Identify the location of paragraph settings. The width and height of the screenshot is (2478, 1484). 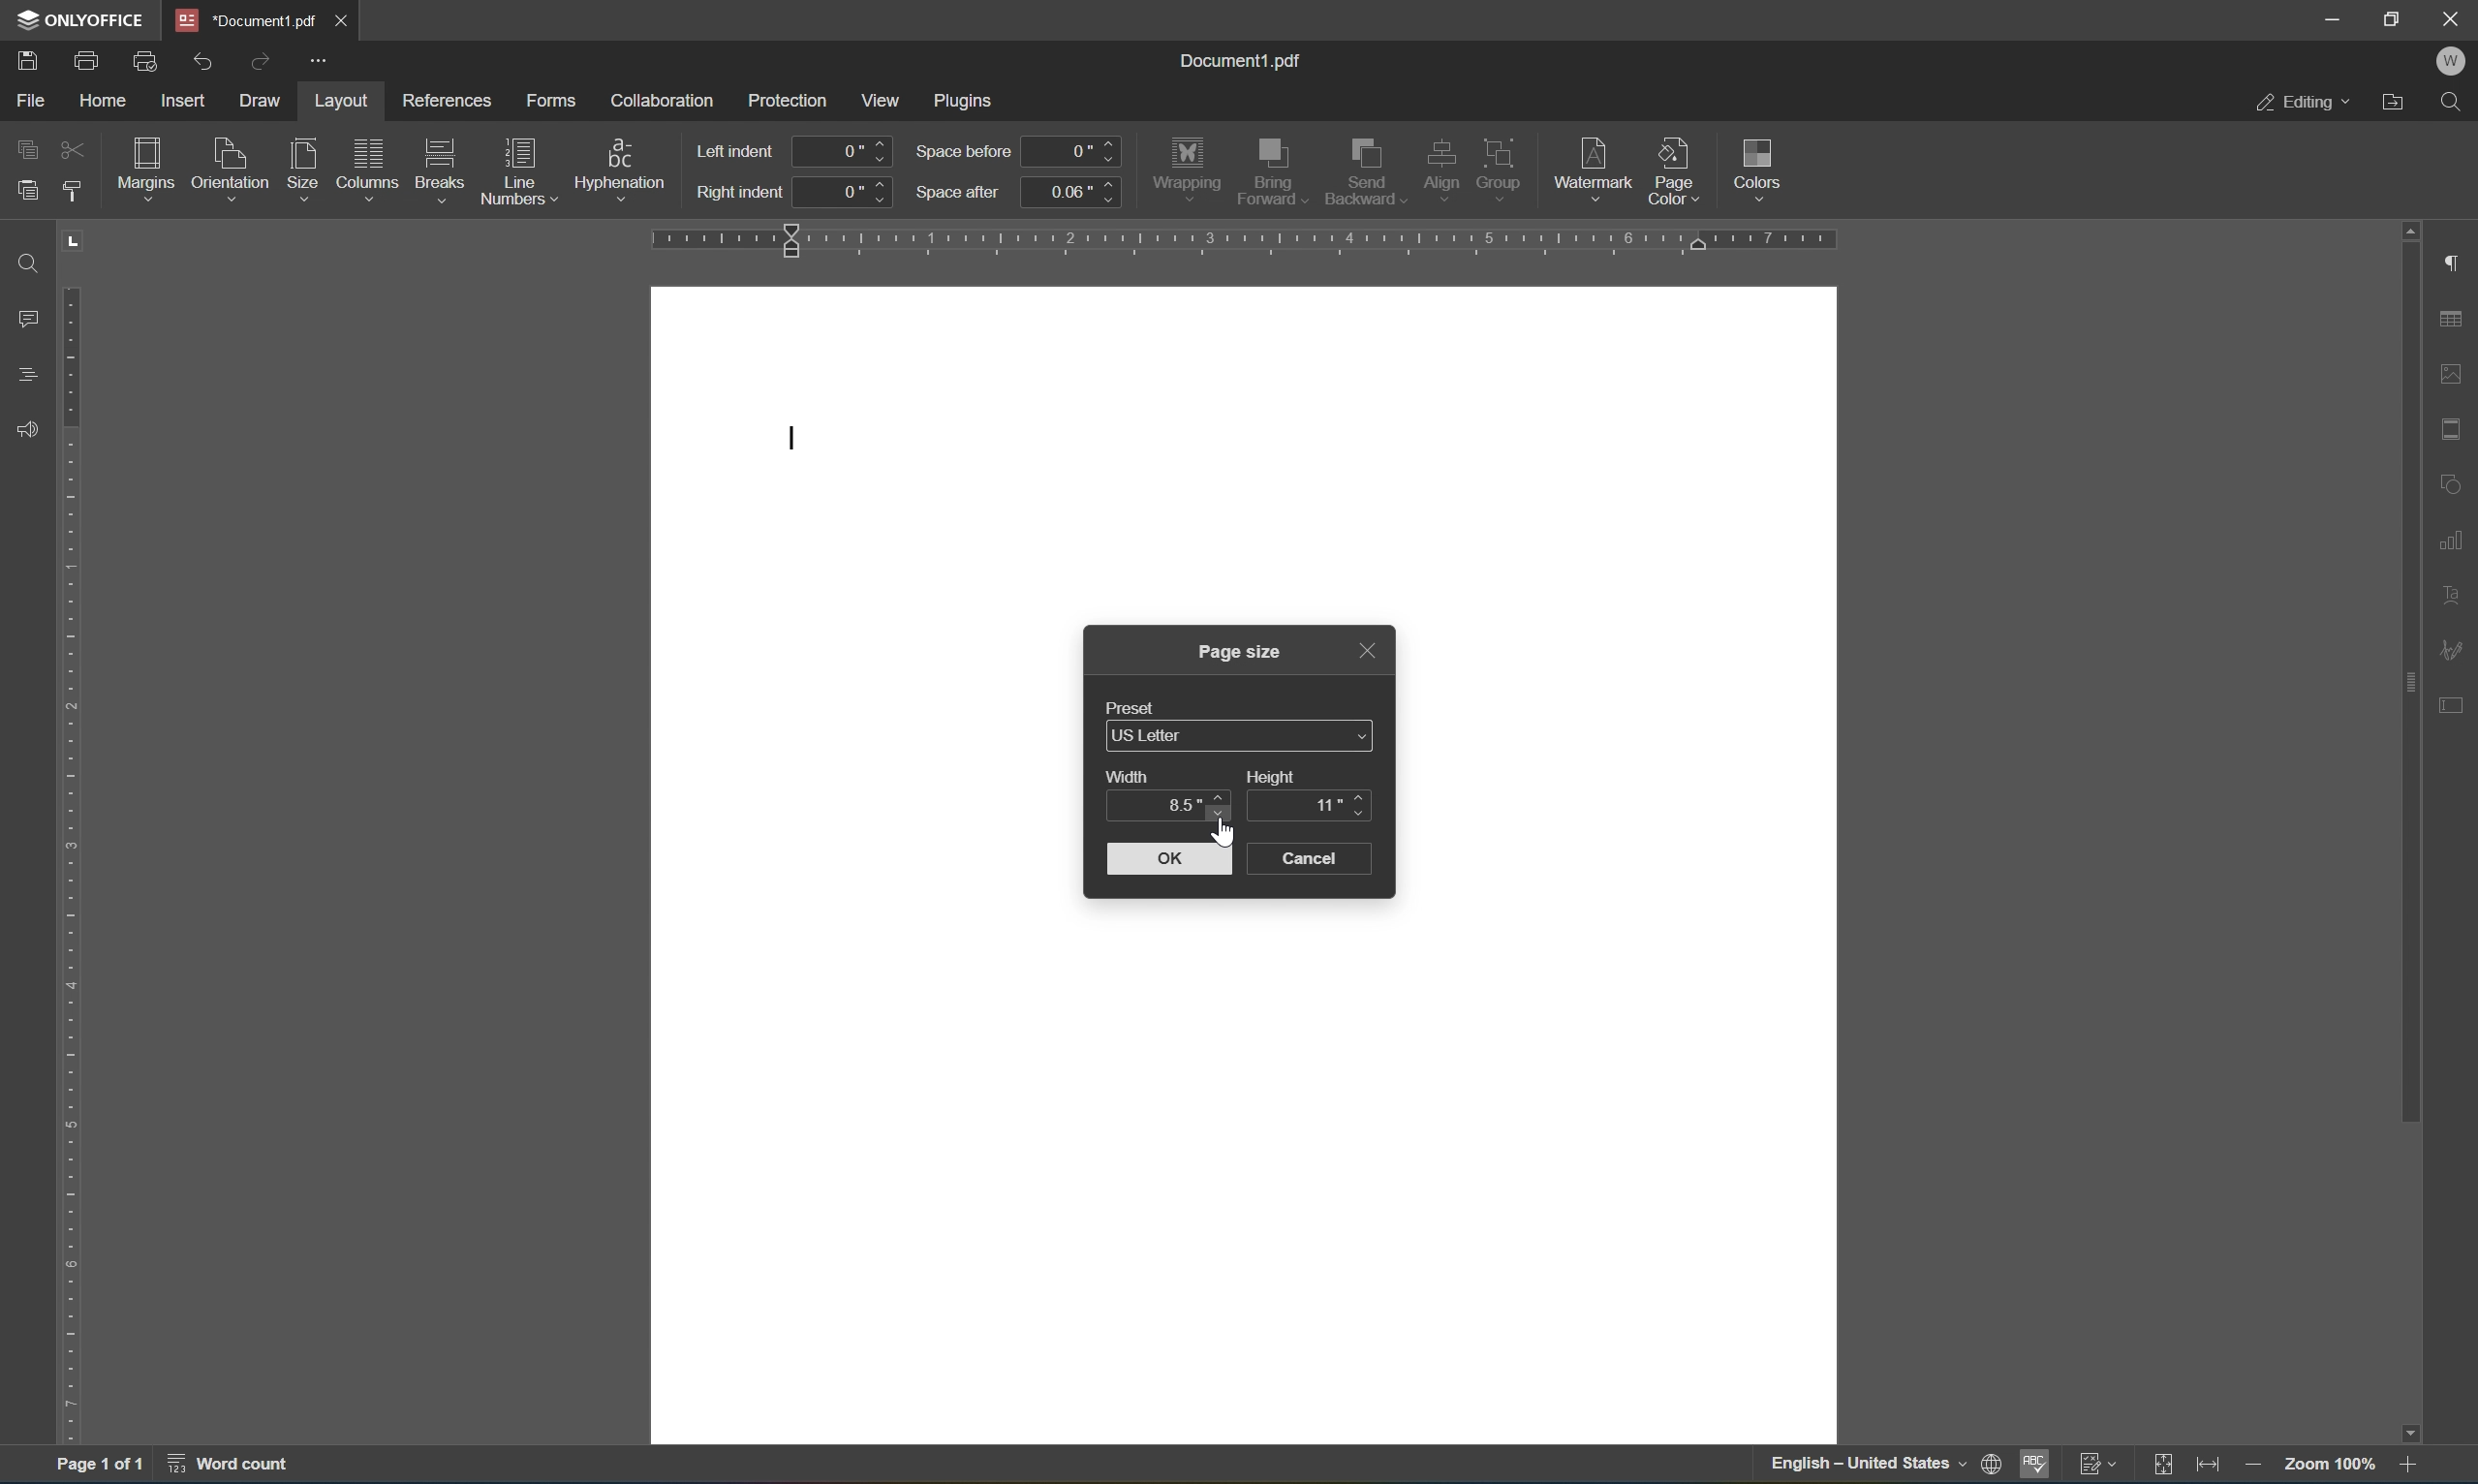
(2456, 262).